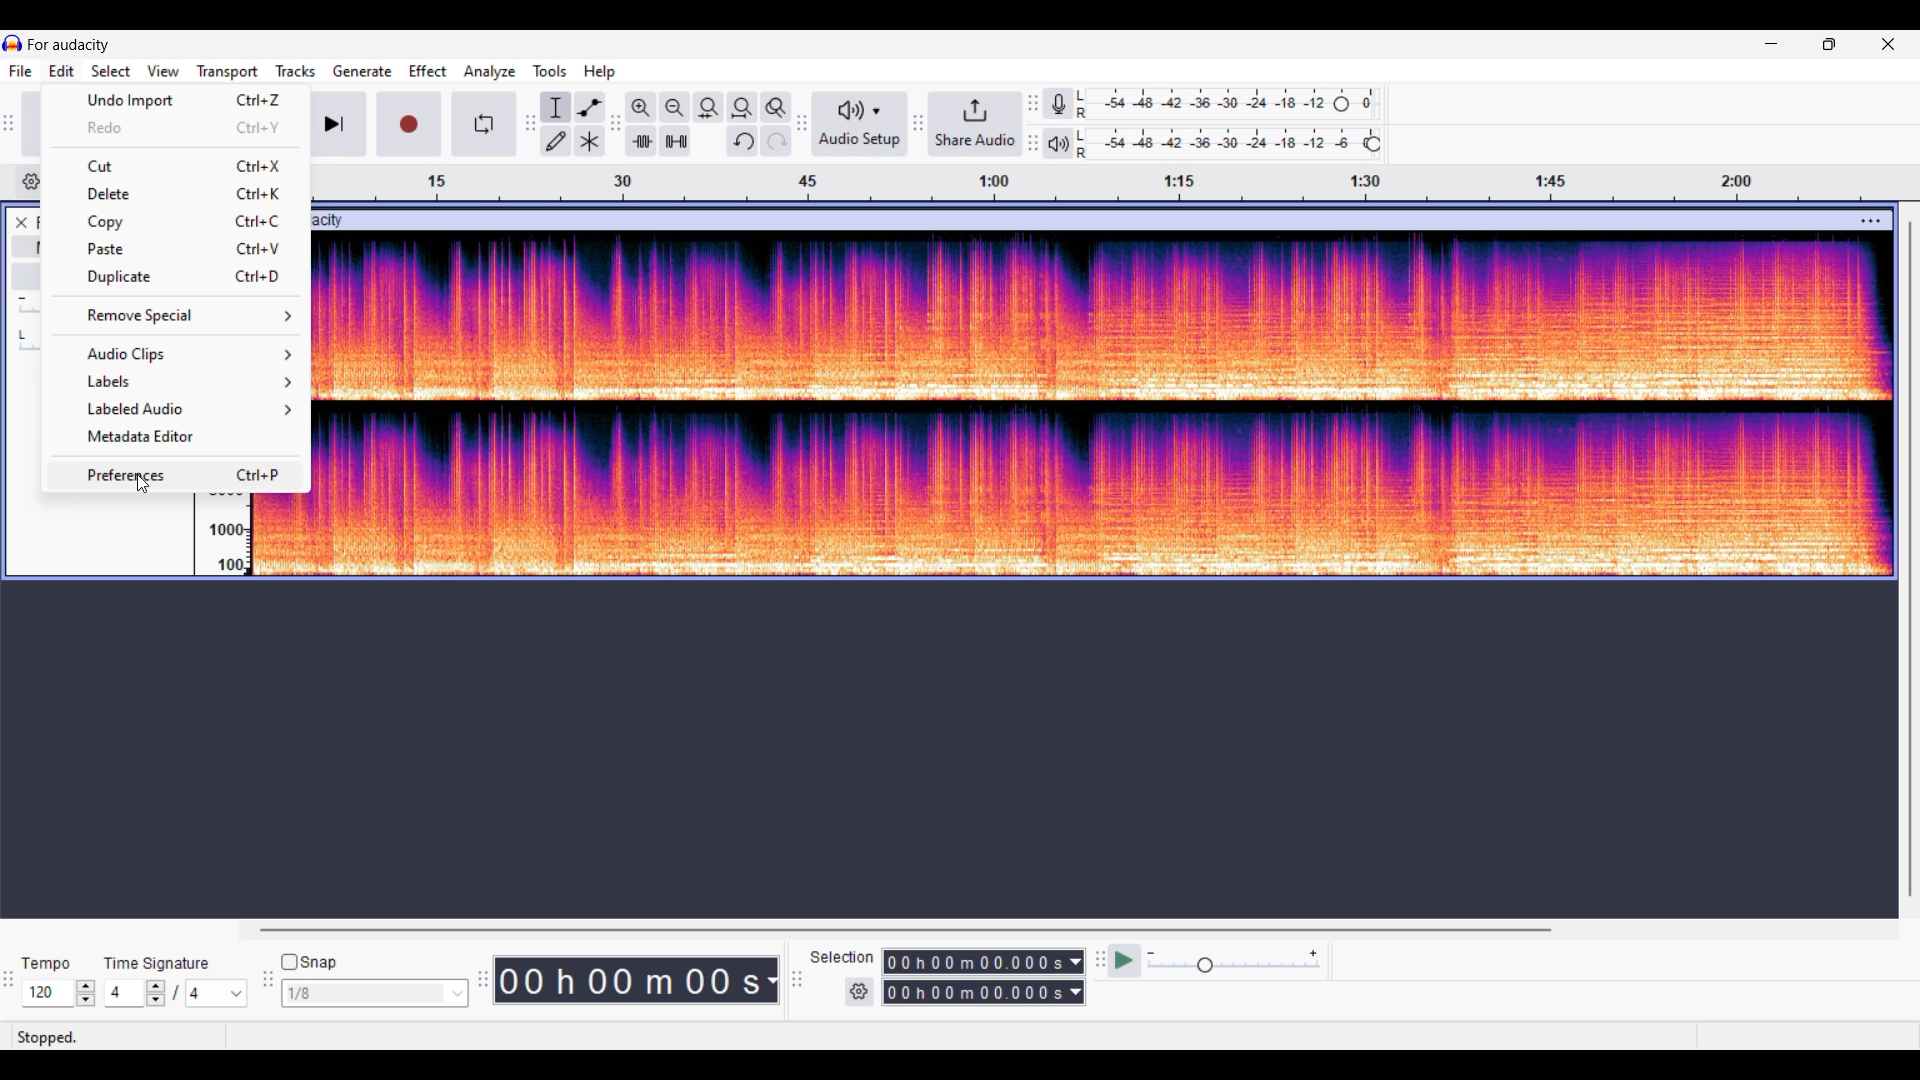  I want to click on Help menu, so click(600, 73).